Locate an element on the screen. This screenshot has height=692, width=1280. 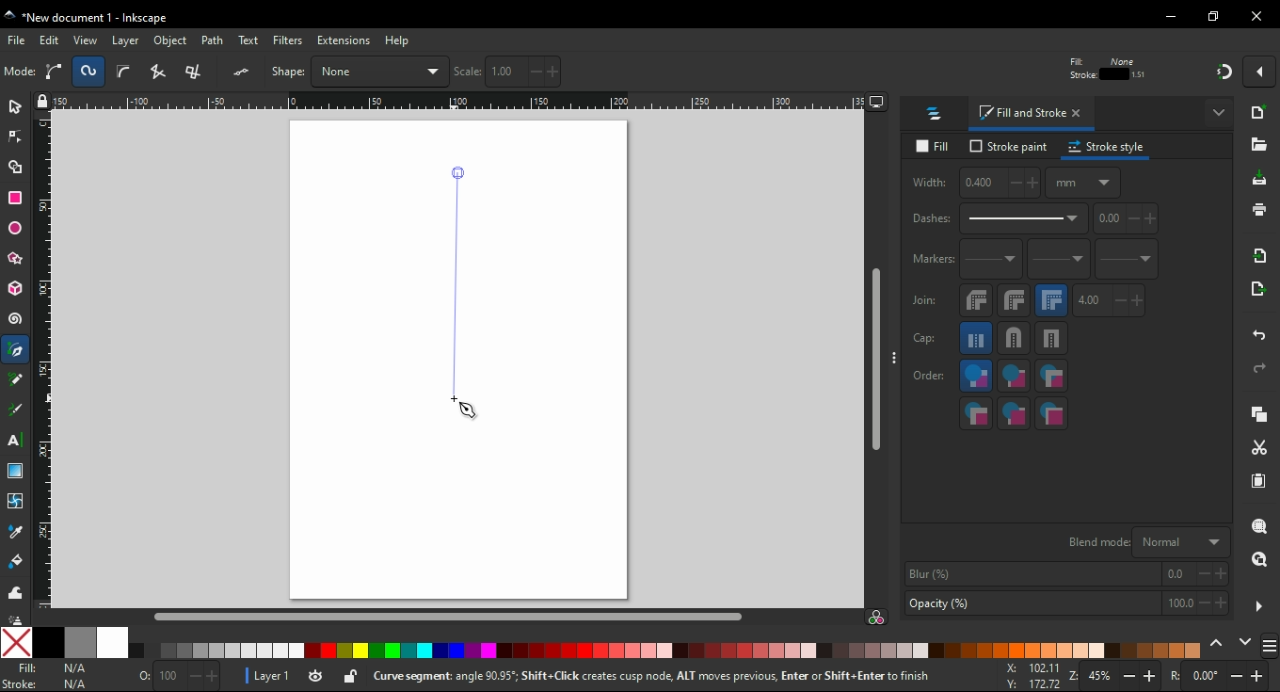
zoom in/zoom out is located at coordinates (1116, 678).